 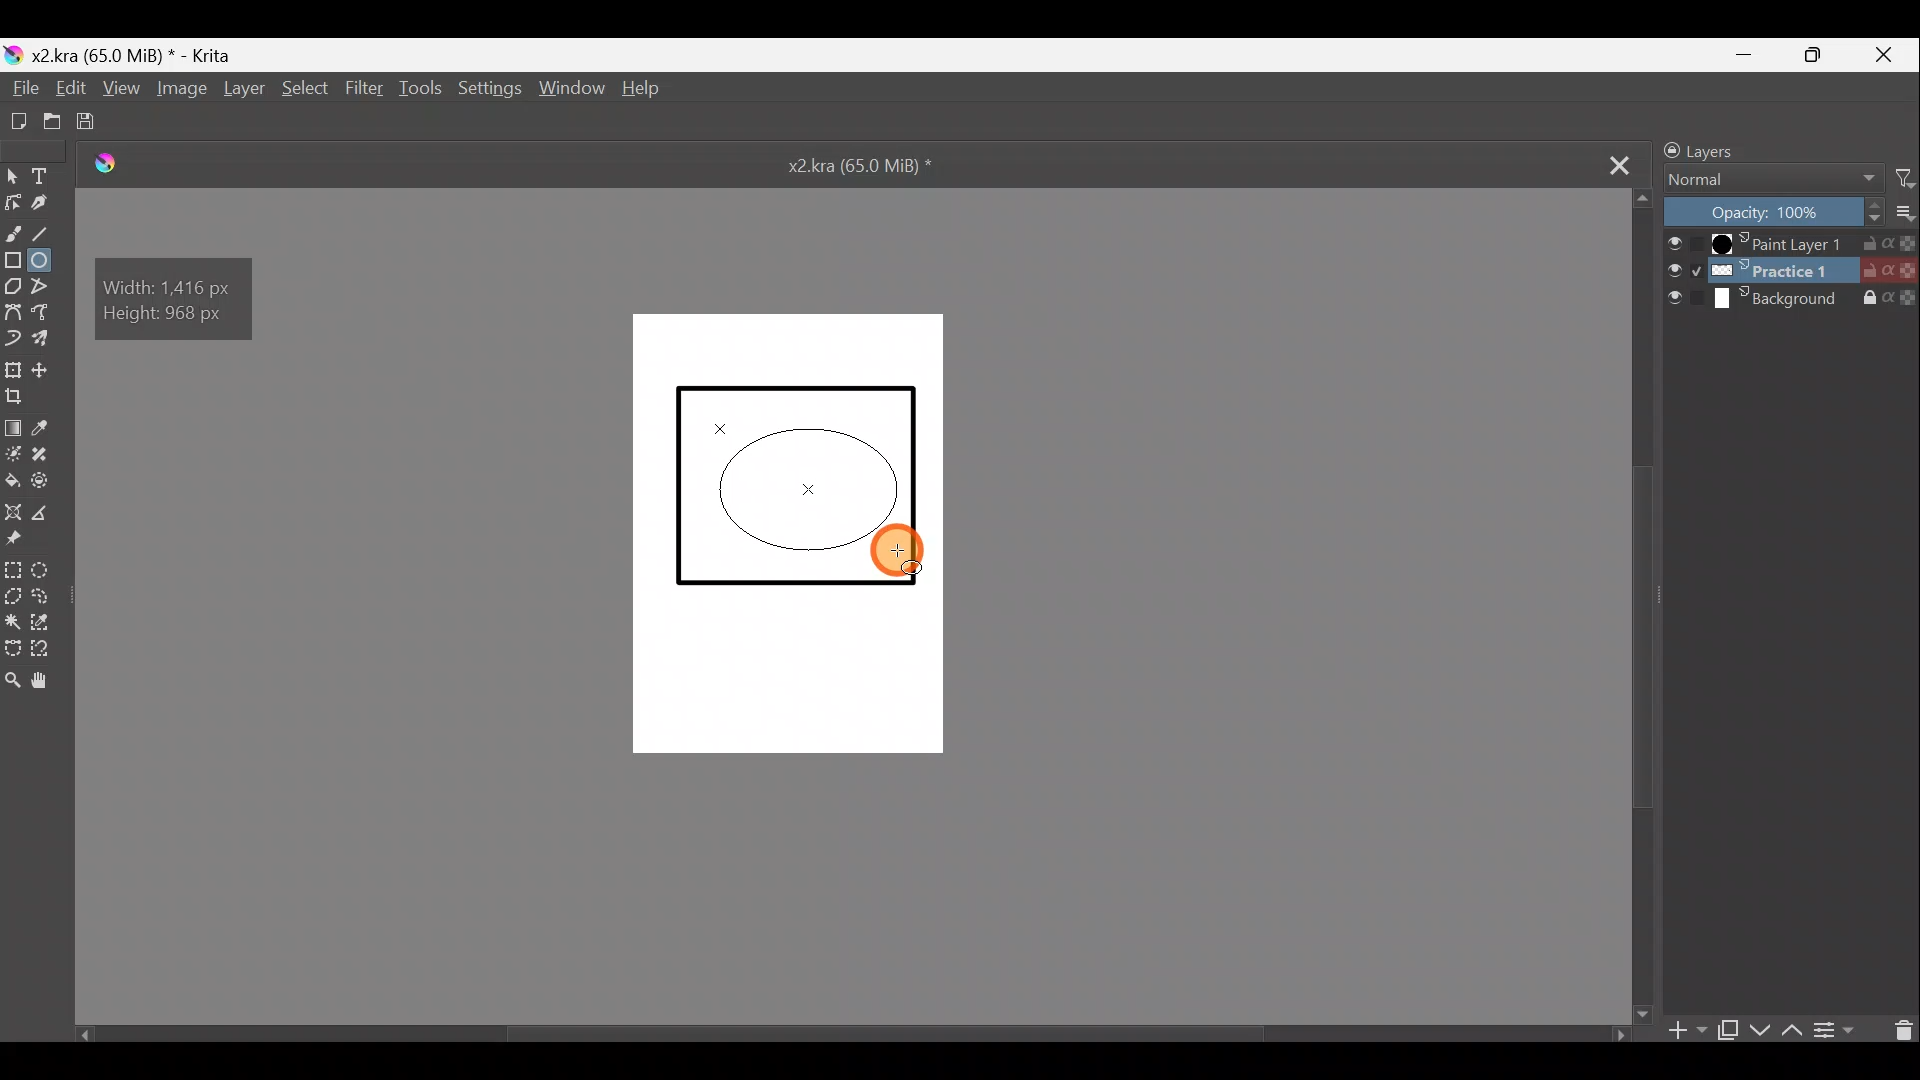 I want to click on View/change layer properties, so click(x=1841, y=1032).